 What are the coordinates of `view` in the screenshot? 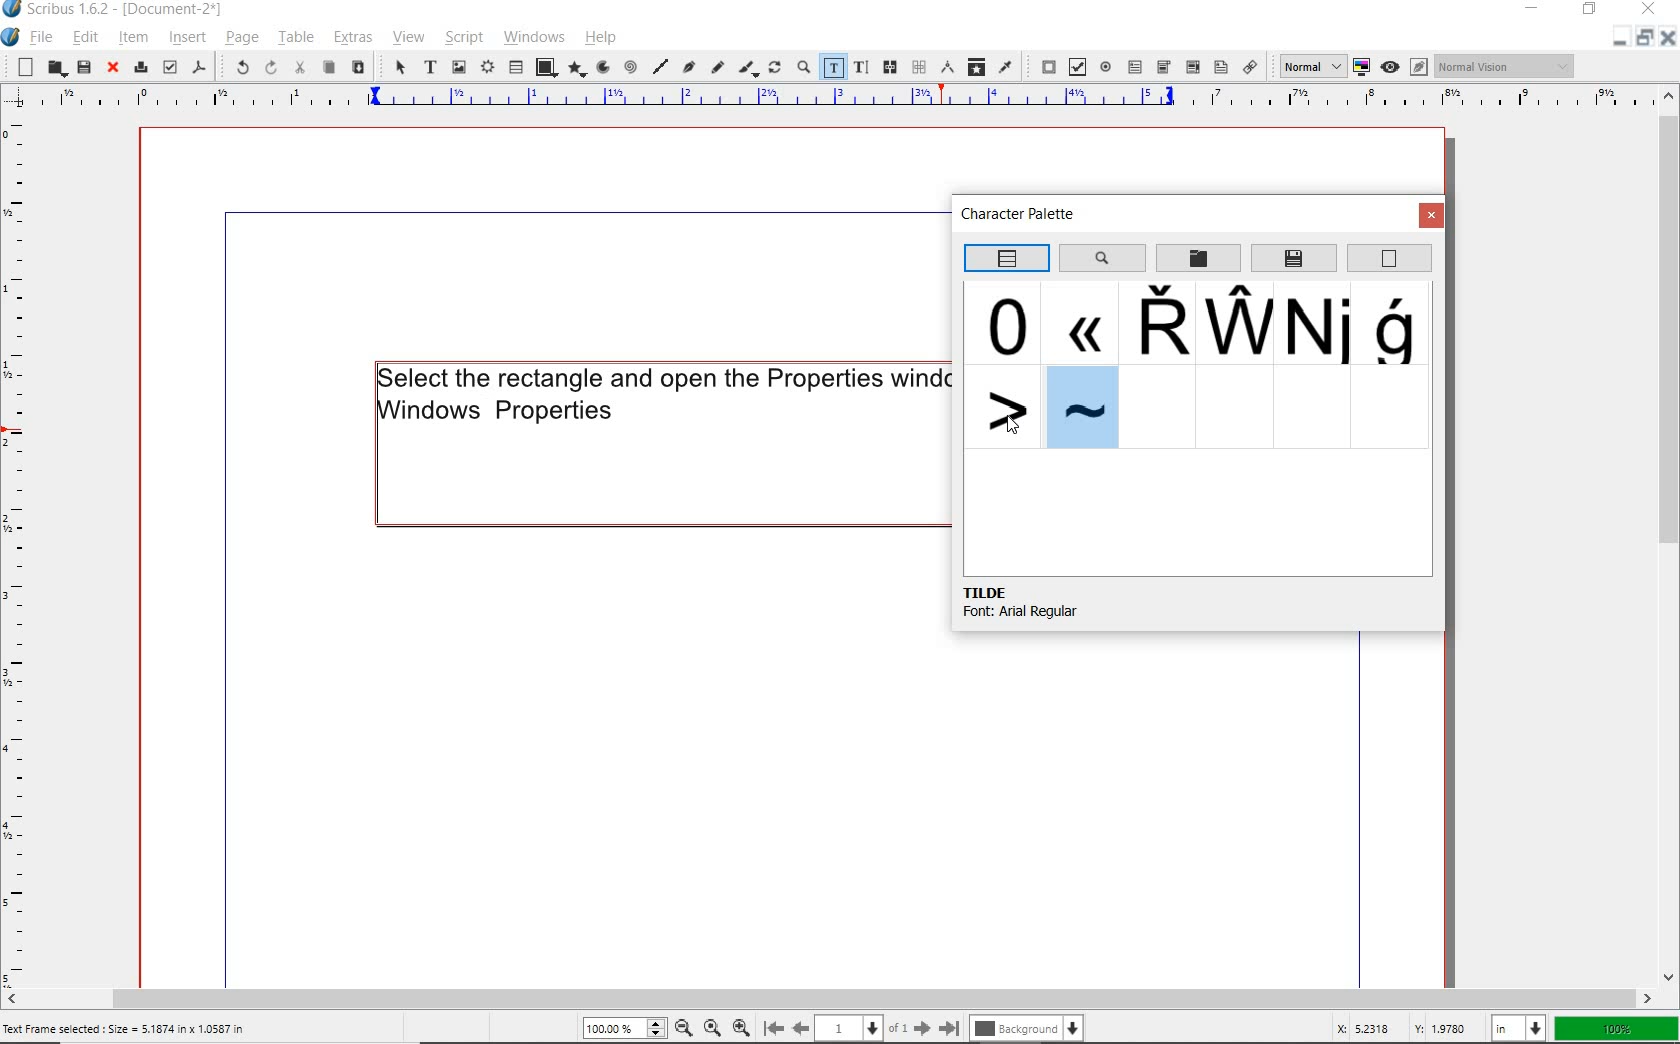 It's located at (407, 40).